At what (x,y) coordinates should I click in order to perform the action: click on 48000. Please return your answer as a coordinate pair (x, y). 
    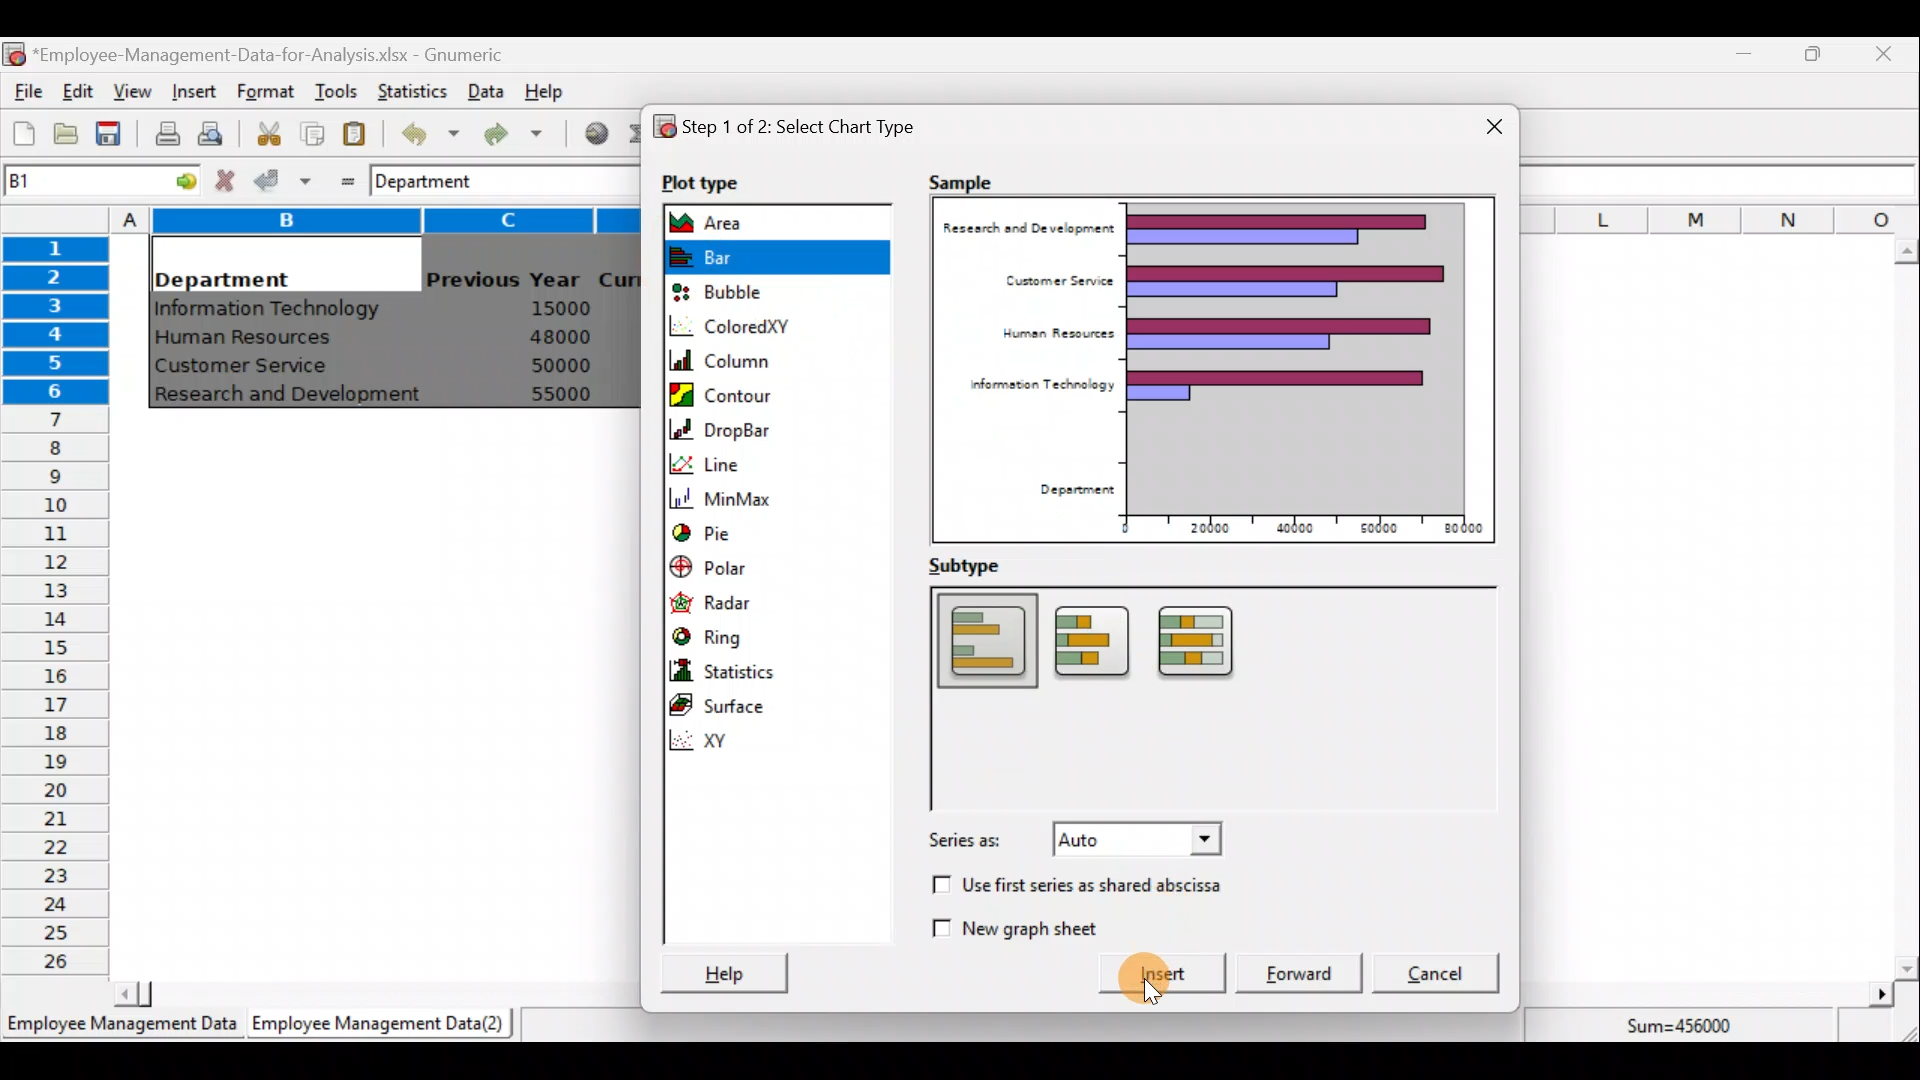
    Looking at the image, I should click on (559, 337).